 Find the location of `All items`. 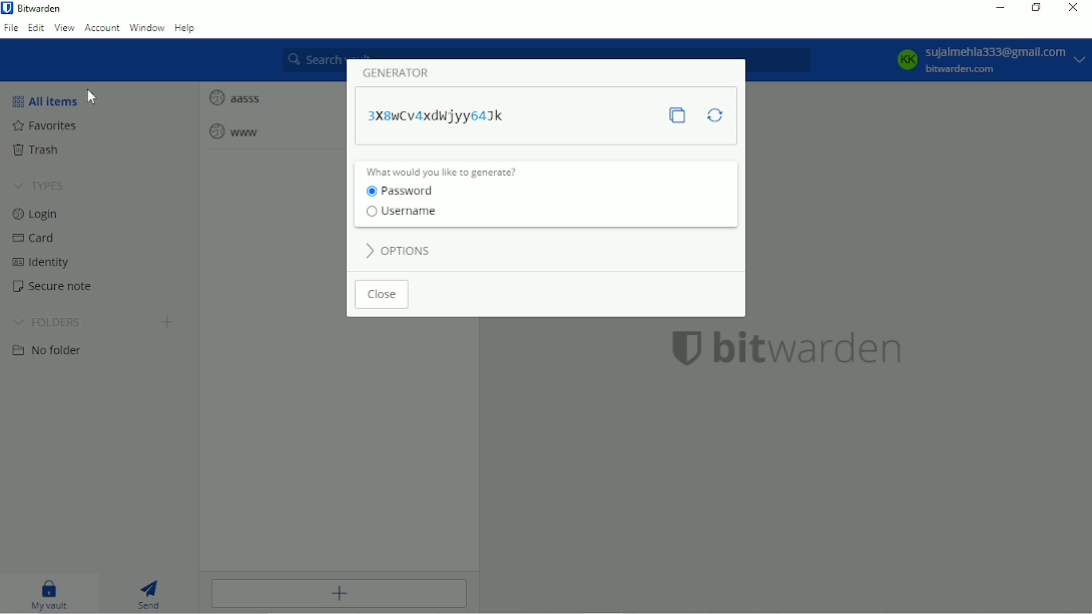

All items is located at coordinates (44, 99).